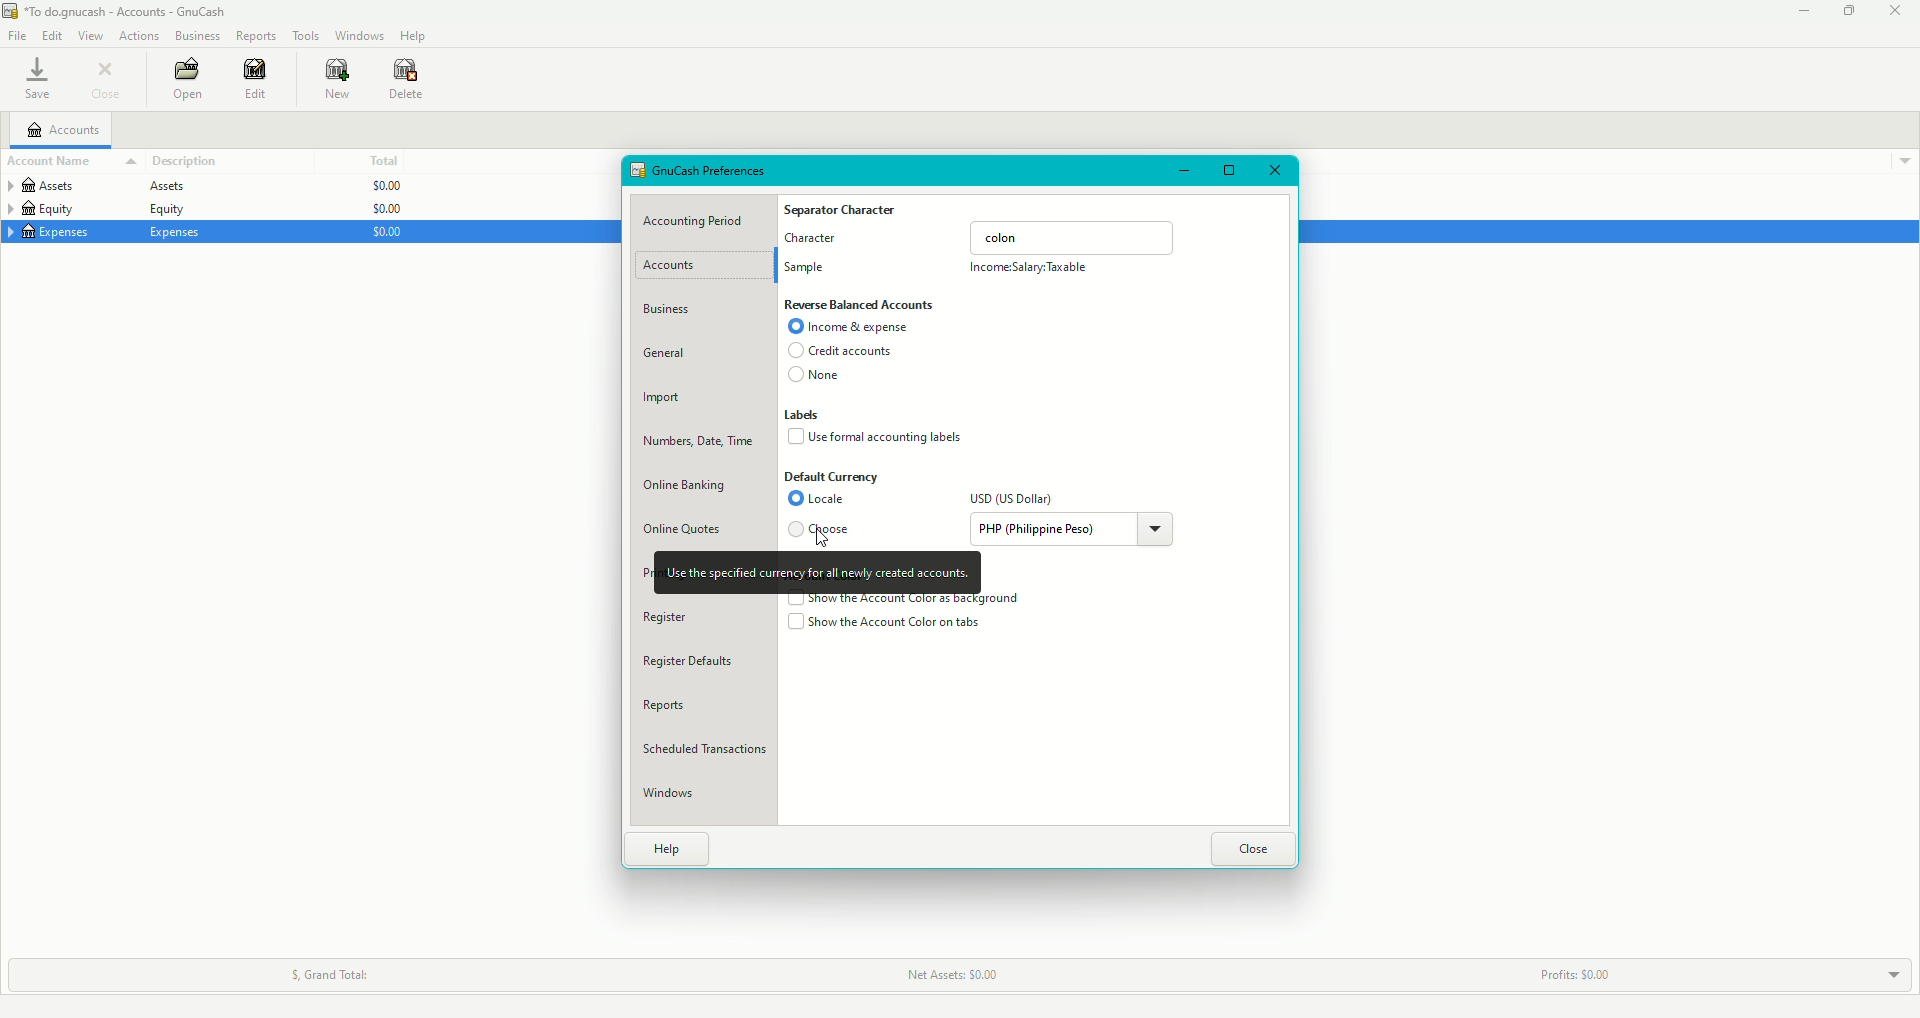 Image resolution: width=1920 pixels, height=1018 pixels. I want to click on Help, so click(669, 847).